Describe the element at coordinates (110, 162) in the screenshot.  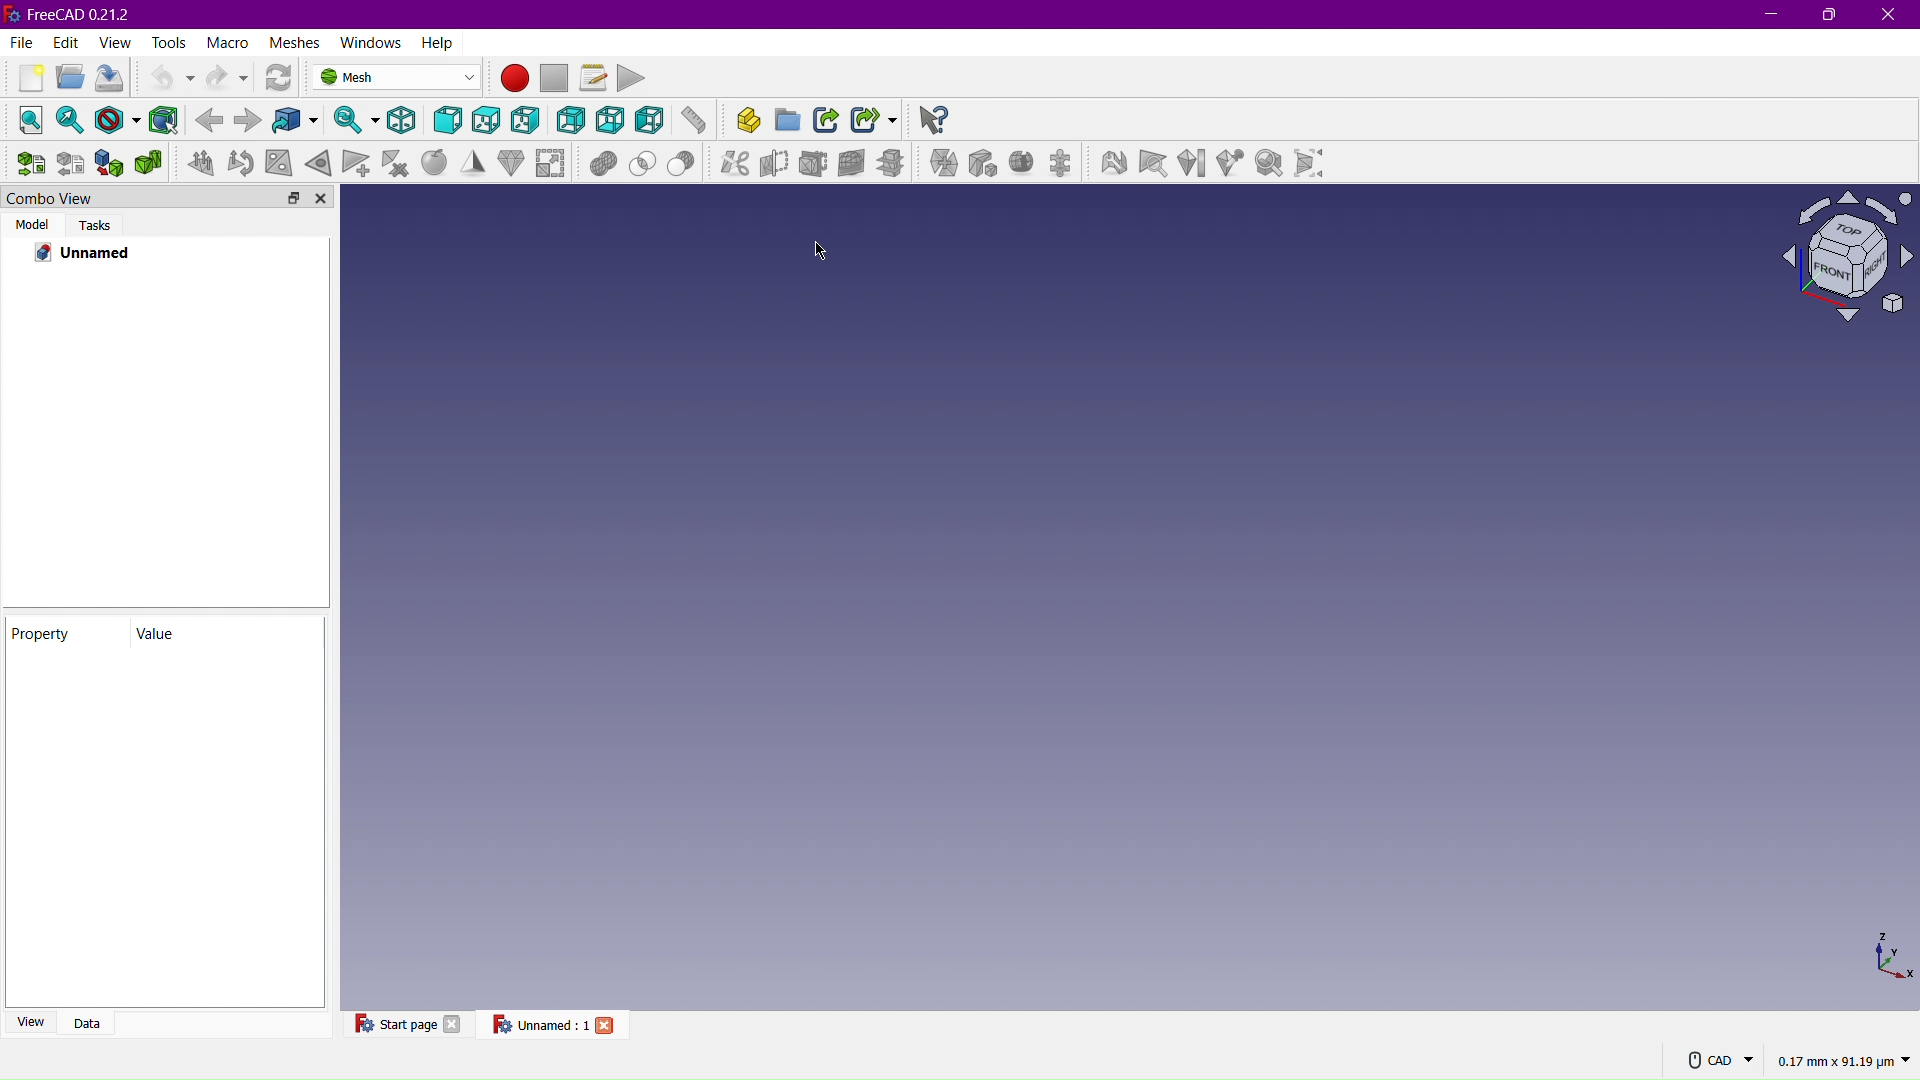
I see `Create mesh from solid` at that location.